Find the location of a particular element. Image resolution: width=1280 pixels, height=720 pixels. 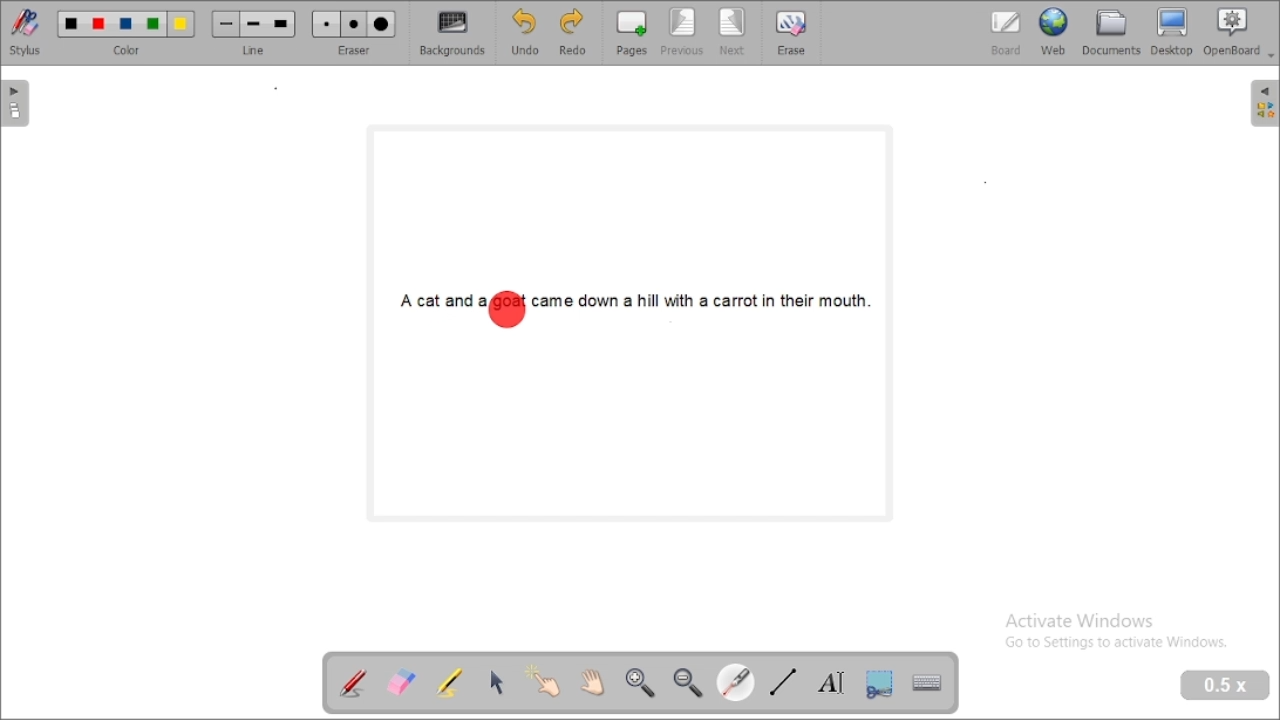

openboard is located at coordinates (1232, 32).